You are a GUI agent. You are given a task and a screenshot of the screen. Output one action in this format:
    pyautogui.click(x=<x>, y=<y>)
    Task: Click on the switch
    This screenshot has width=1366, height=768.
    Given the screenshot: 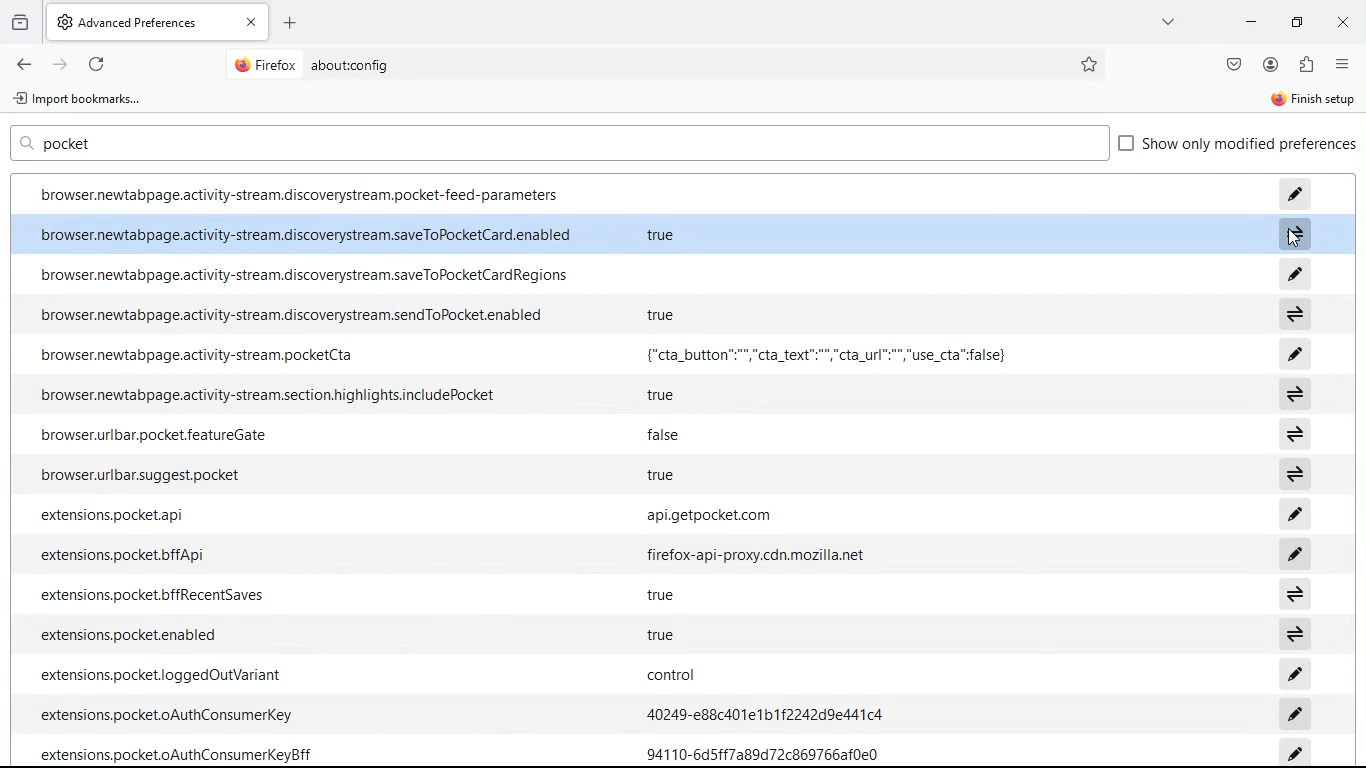 What is the action you would take?
    pyautogui.click(x=1297, y=633)
    